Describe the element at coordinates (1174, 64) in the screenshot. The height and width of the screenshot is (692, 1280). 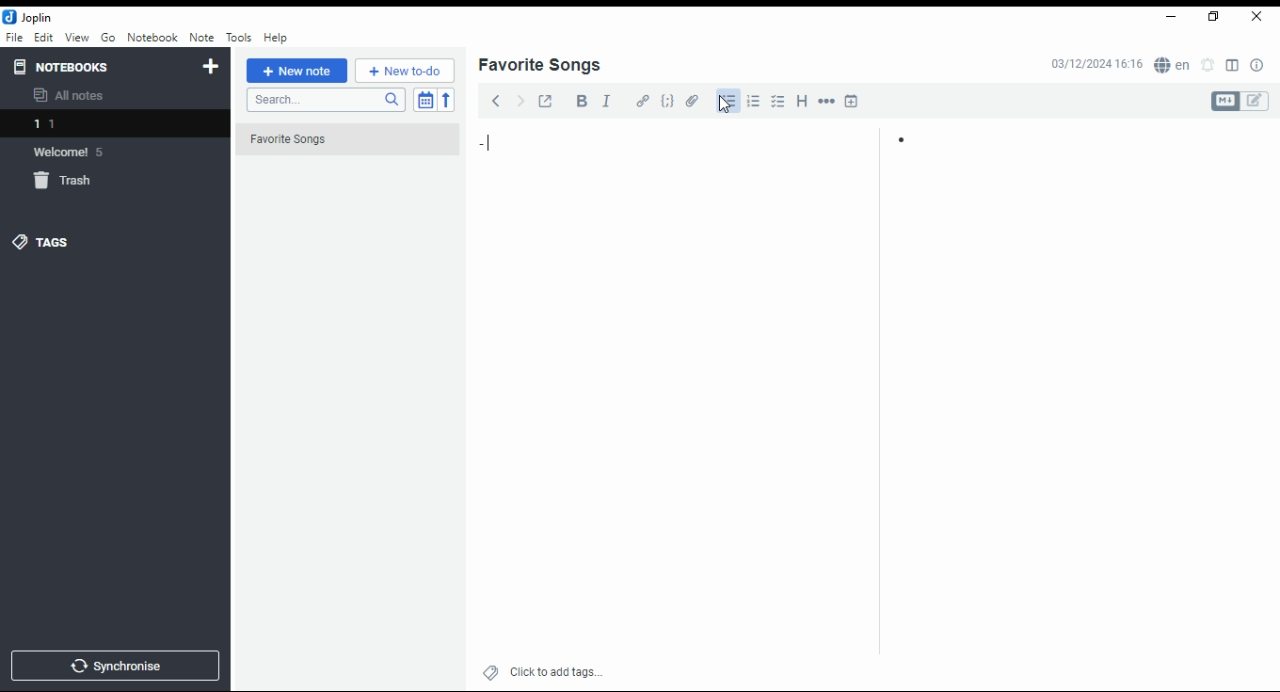
I see `spell checker` at that location.